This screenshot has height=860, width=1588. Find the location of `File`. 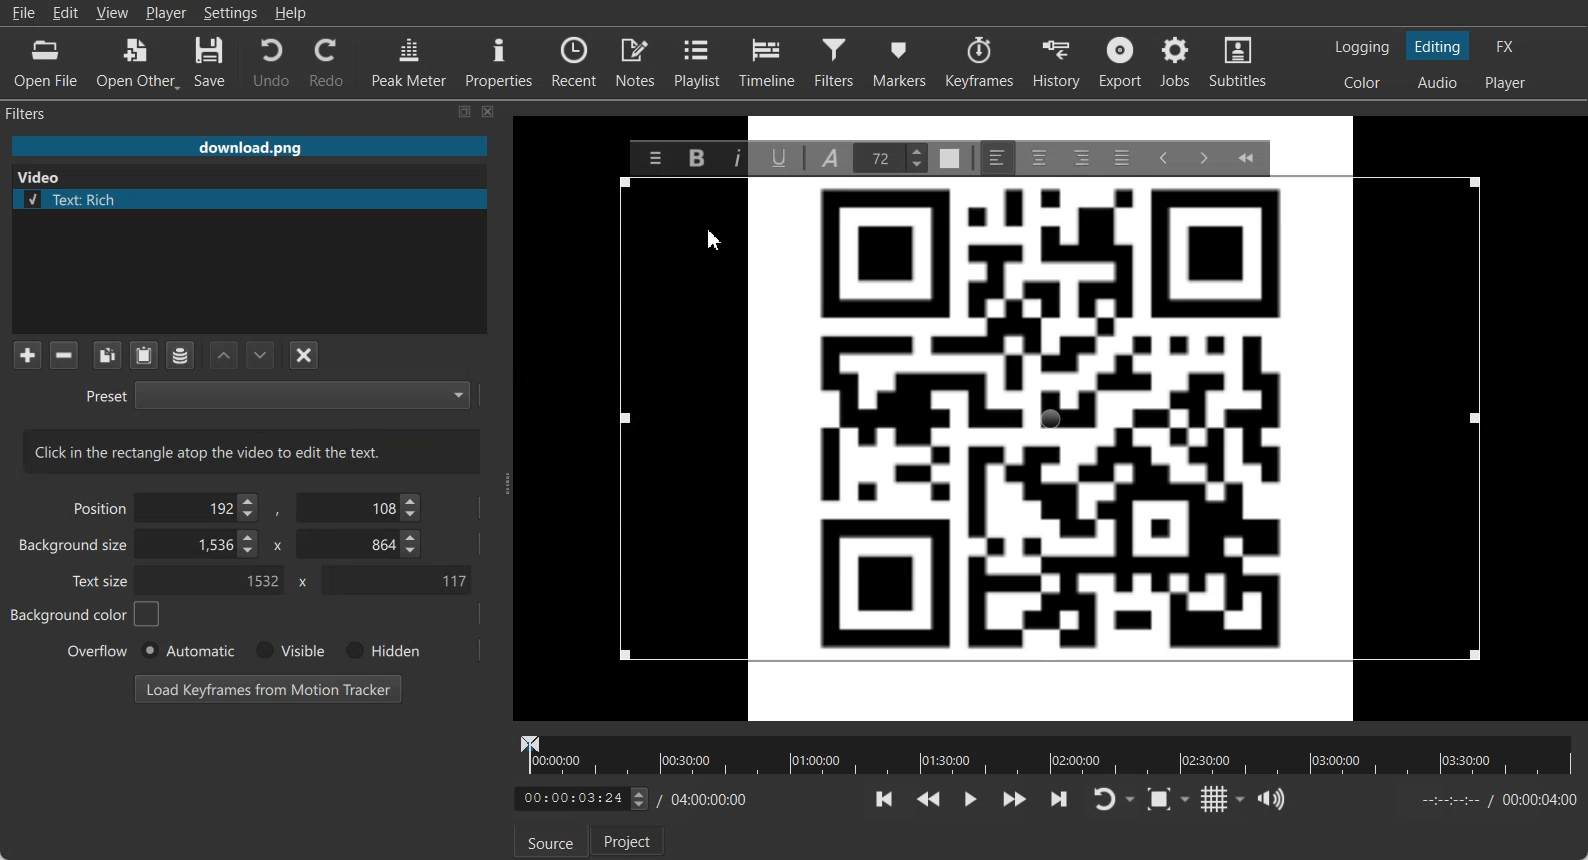

File is located at coordinates (23, 13).